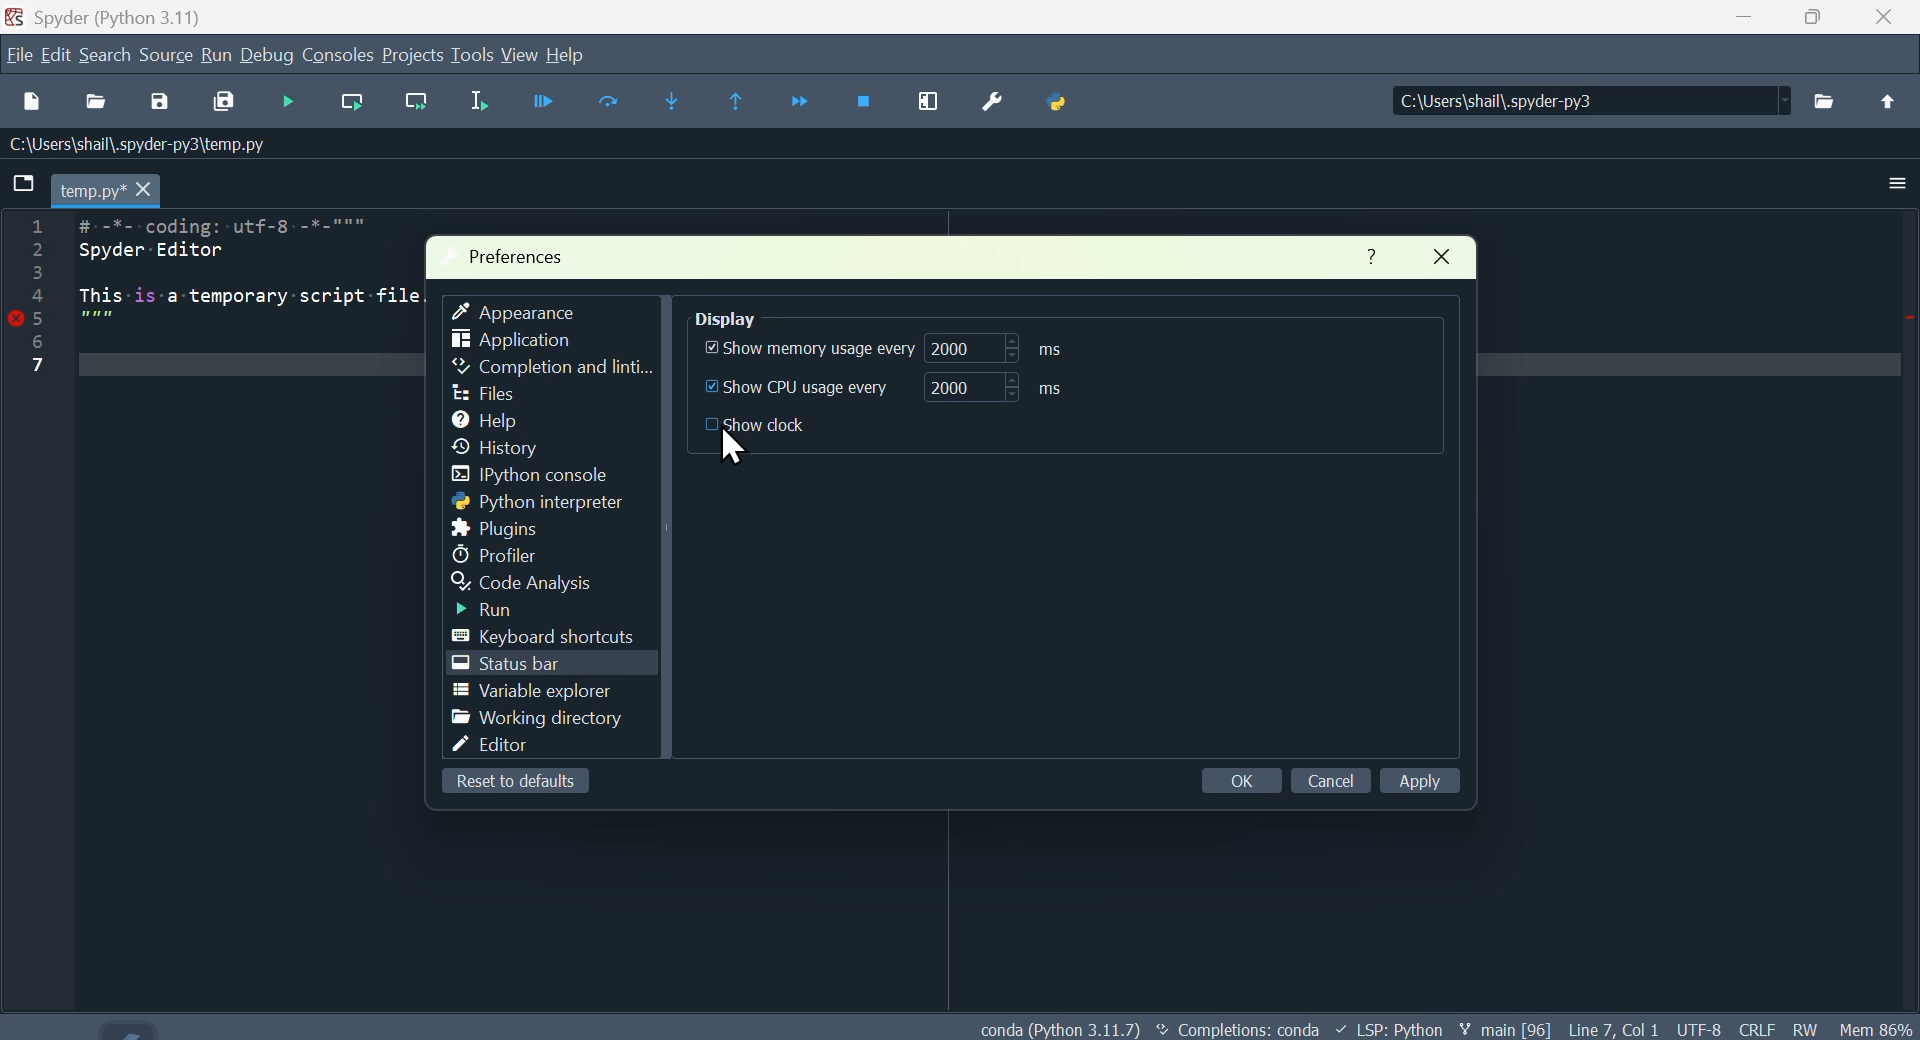  What do you see at coordinates (737, 448) in the screenshot?
I see `Cursor` at bounding box center [737, 448].